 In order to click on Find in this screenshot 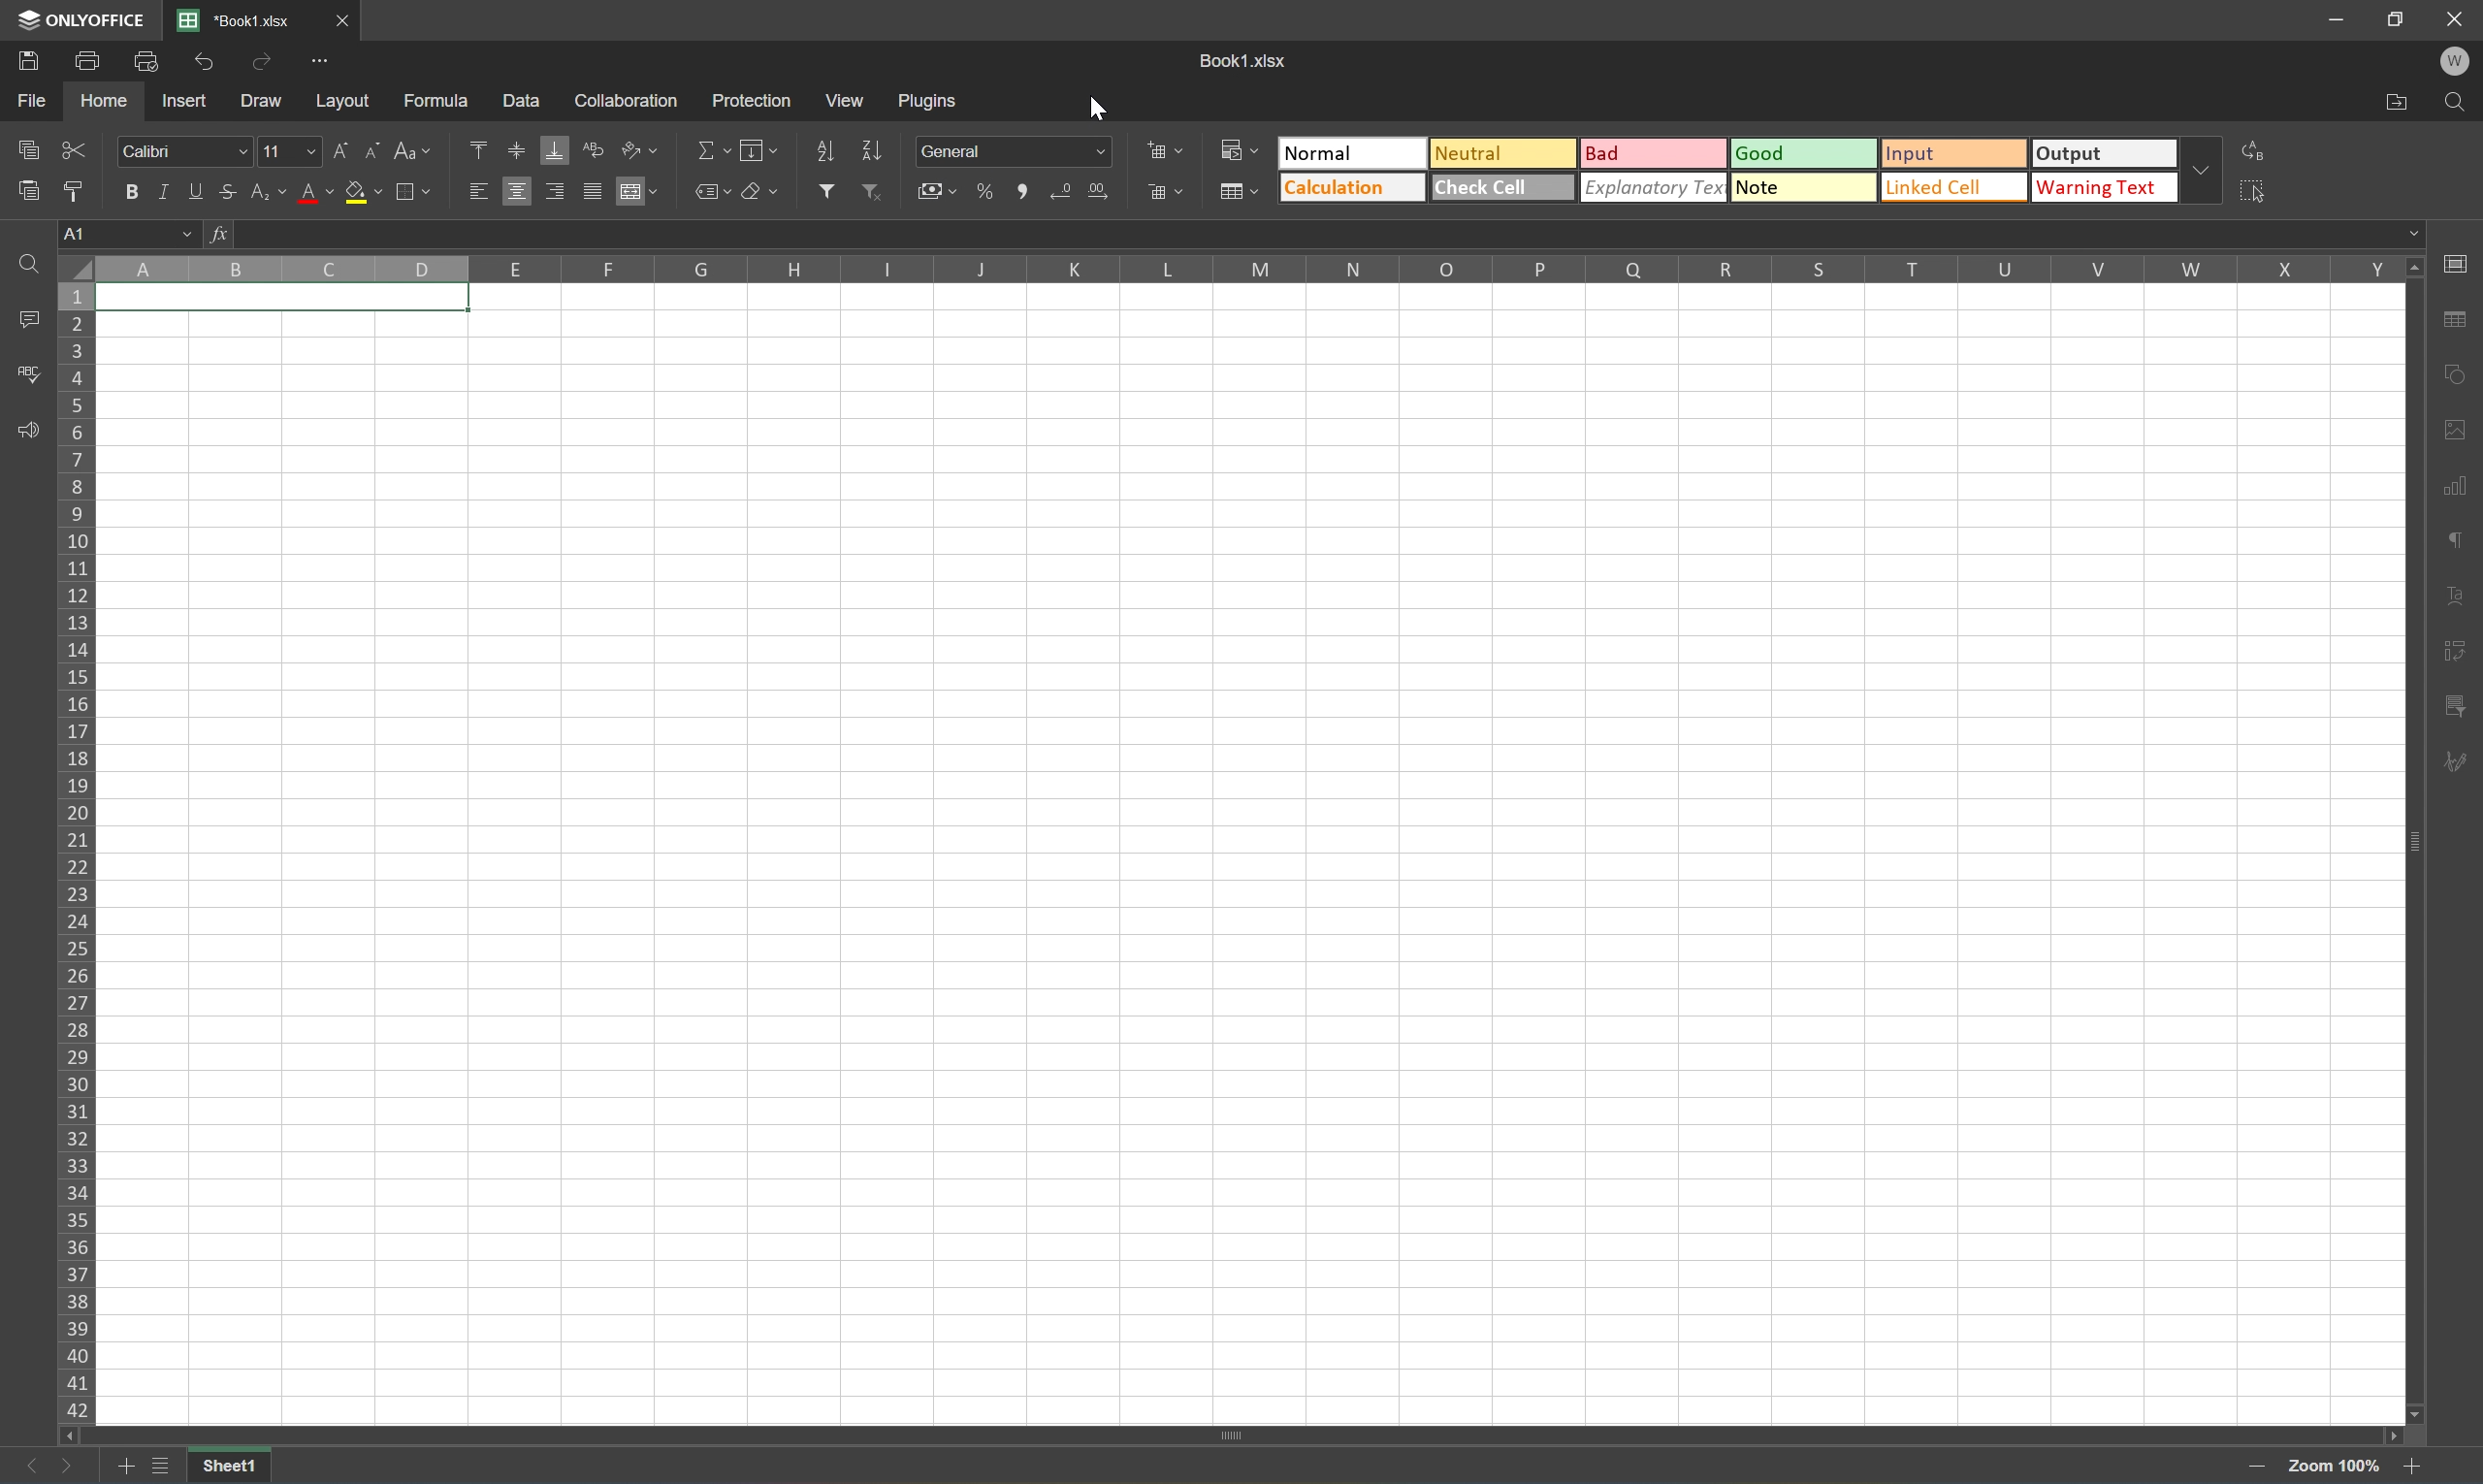, I will do `click(2460, 103)`.